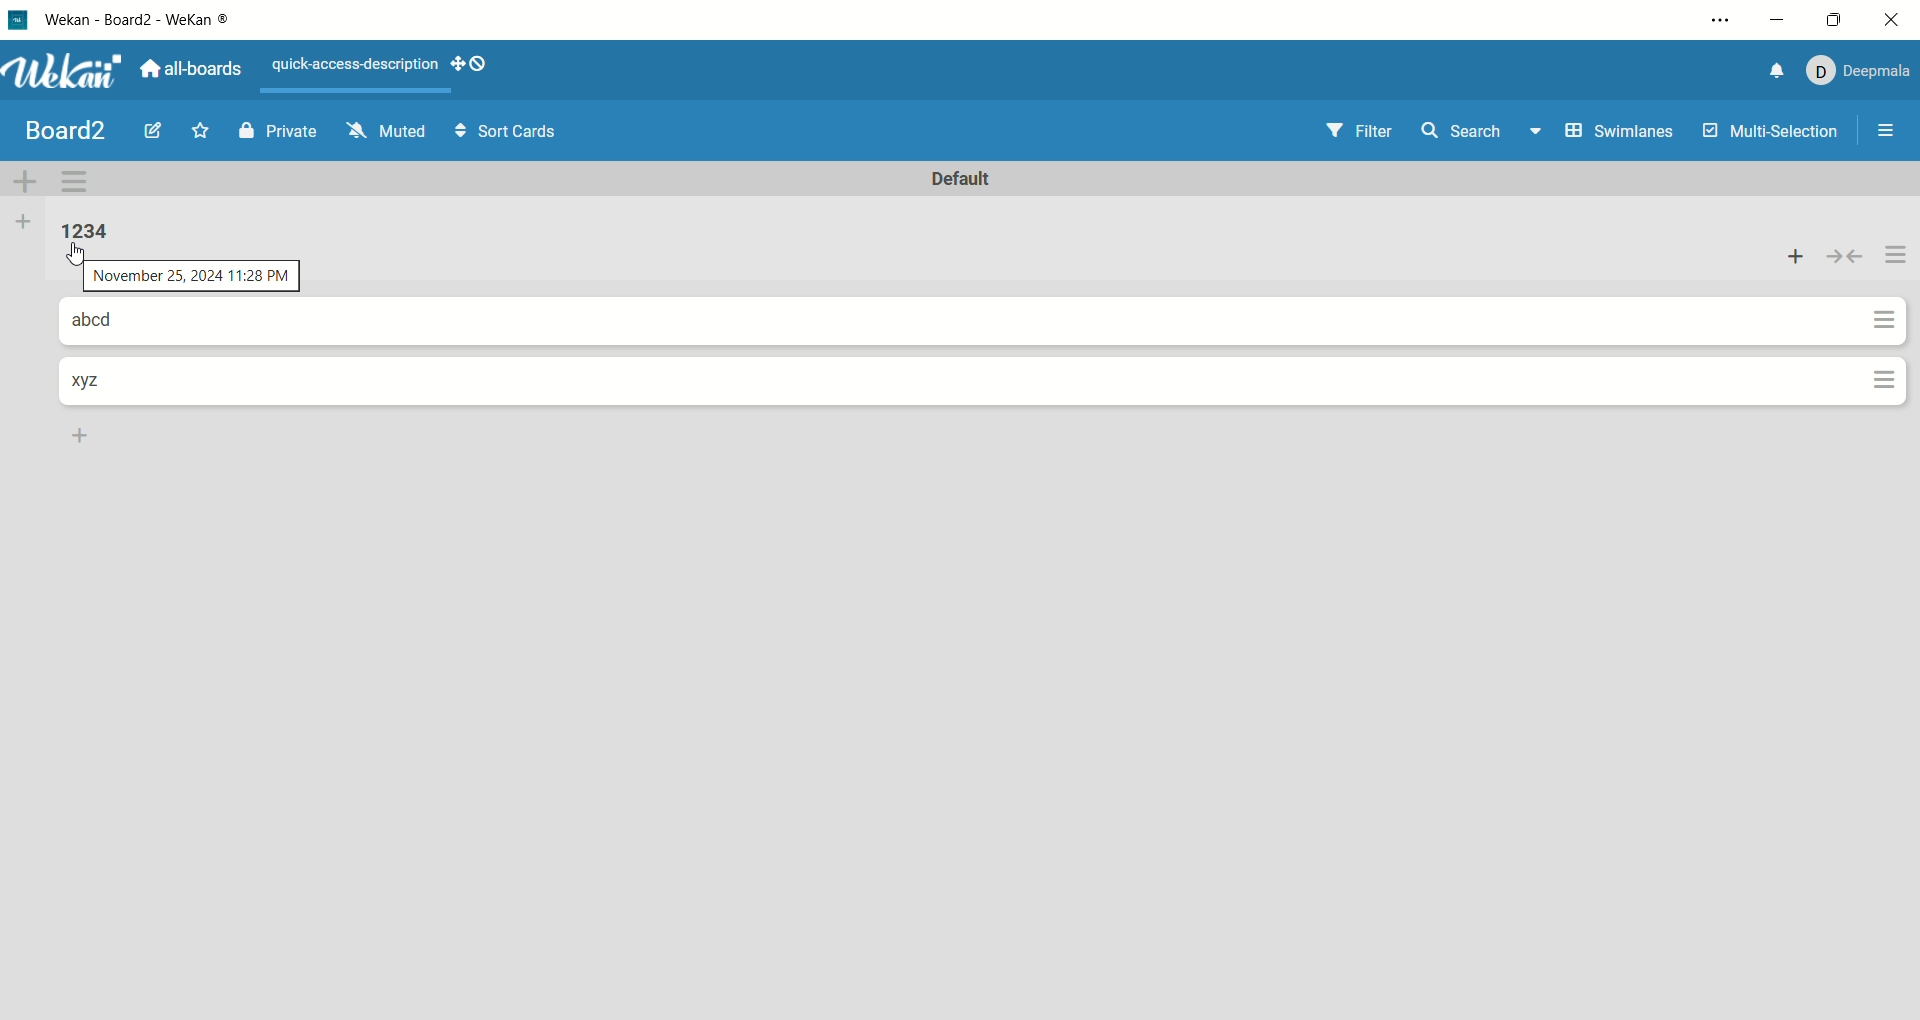  Describe the element at coordinates (118, 324) in the screenshot. I see `list title` at that location.